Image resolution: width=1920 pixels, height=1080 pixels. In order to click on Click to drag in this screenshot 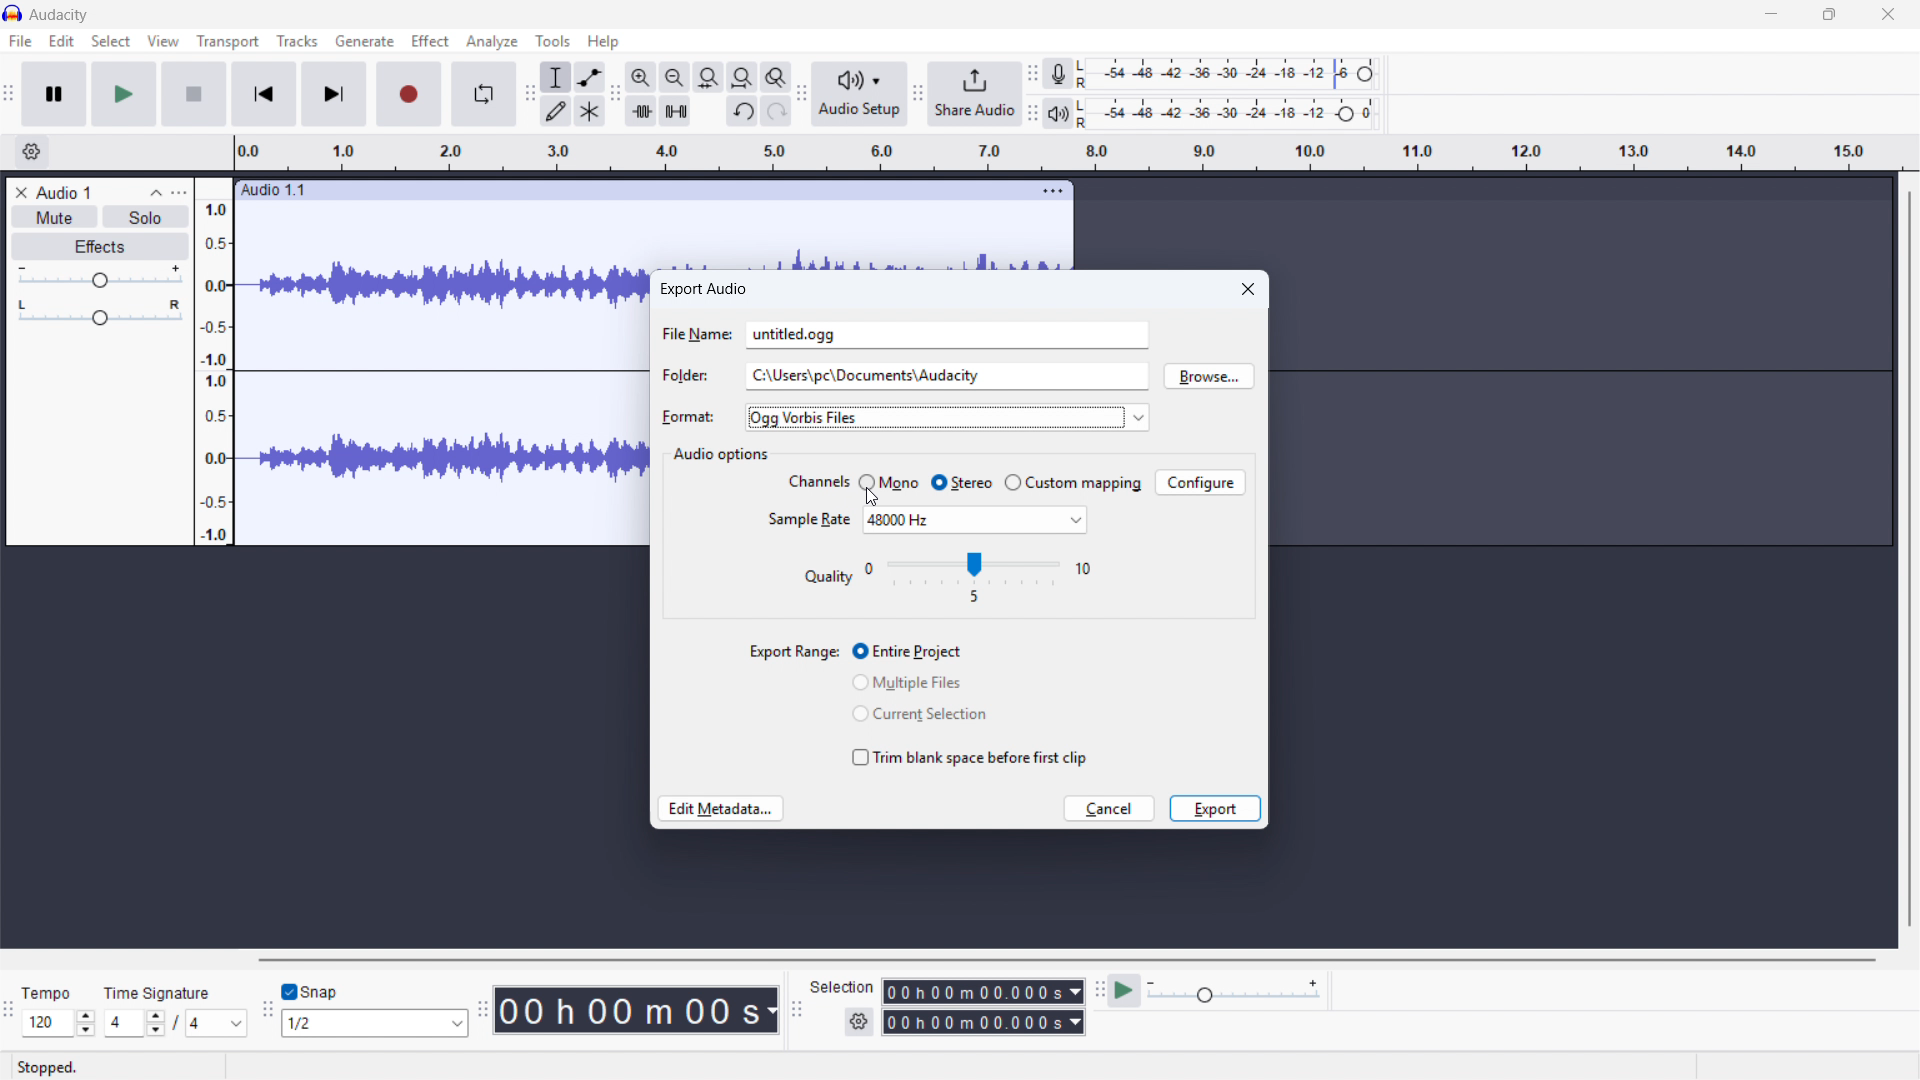, I will do `click(620, 191)`.